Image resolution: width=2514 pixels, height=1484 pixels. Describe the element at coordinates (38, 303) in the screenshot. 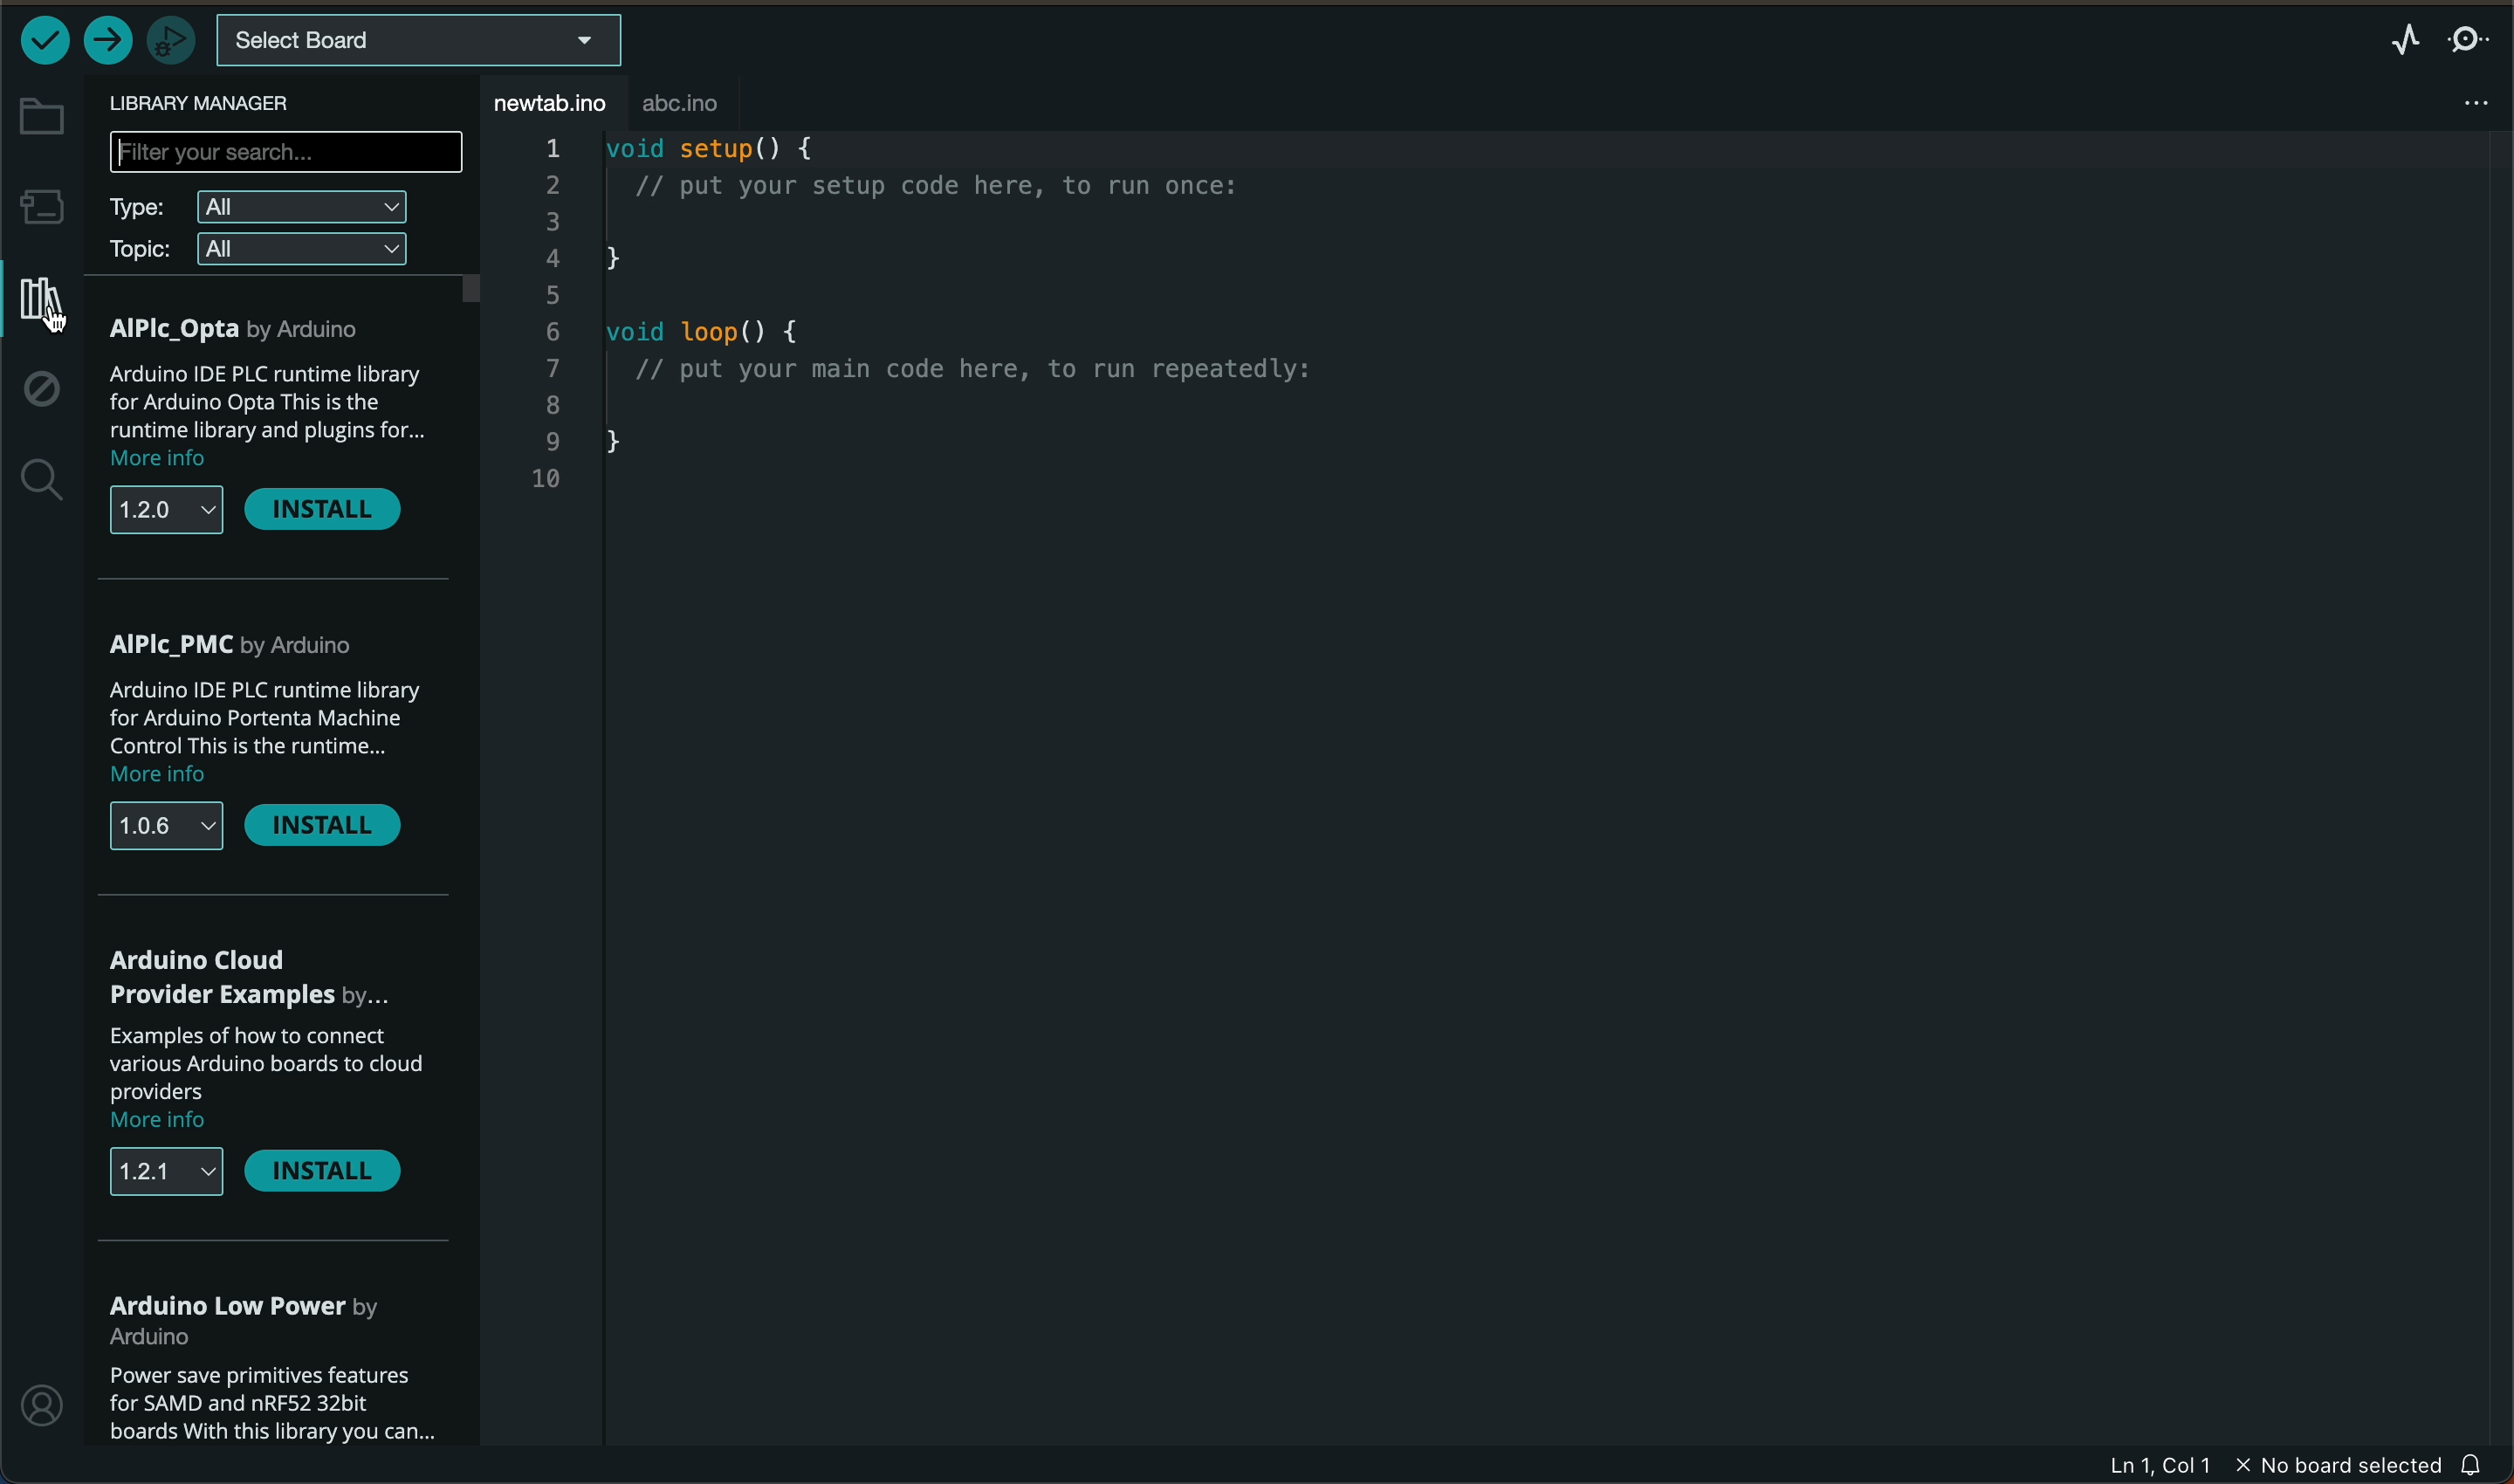

I see `library manager` at that location.